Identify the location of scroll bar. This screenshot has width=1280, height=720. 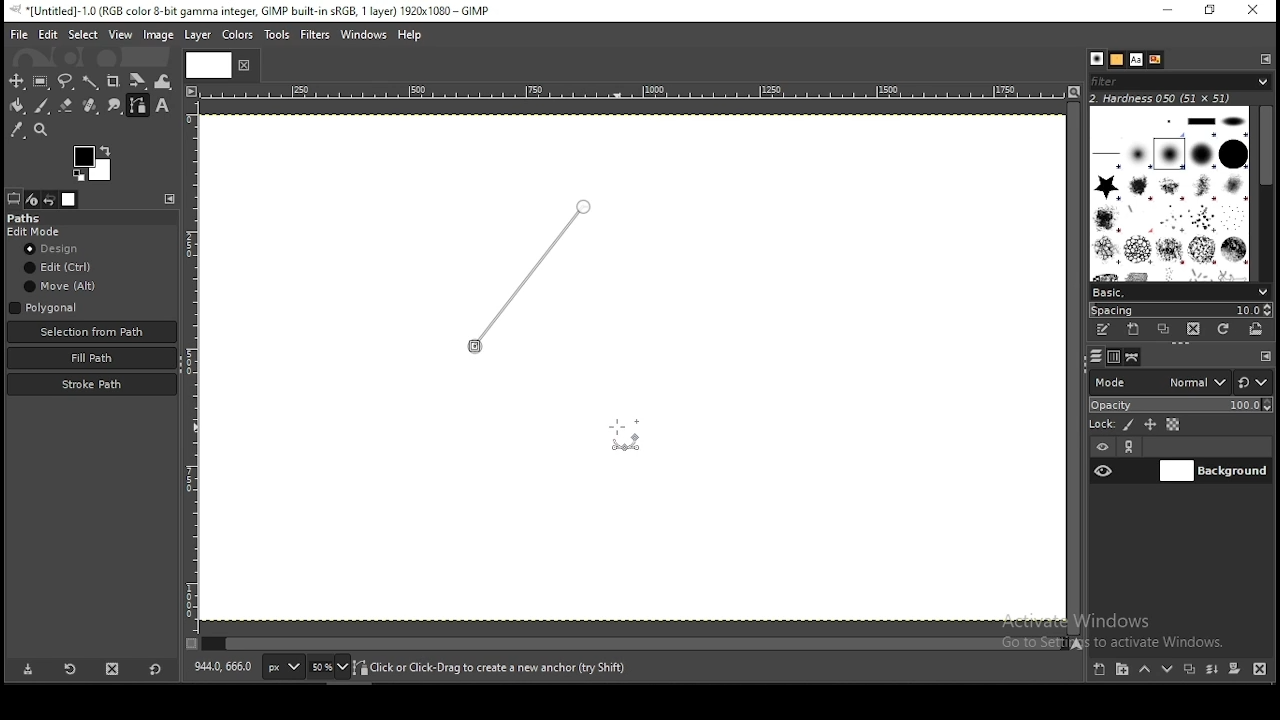
(1073, 368).